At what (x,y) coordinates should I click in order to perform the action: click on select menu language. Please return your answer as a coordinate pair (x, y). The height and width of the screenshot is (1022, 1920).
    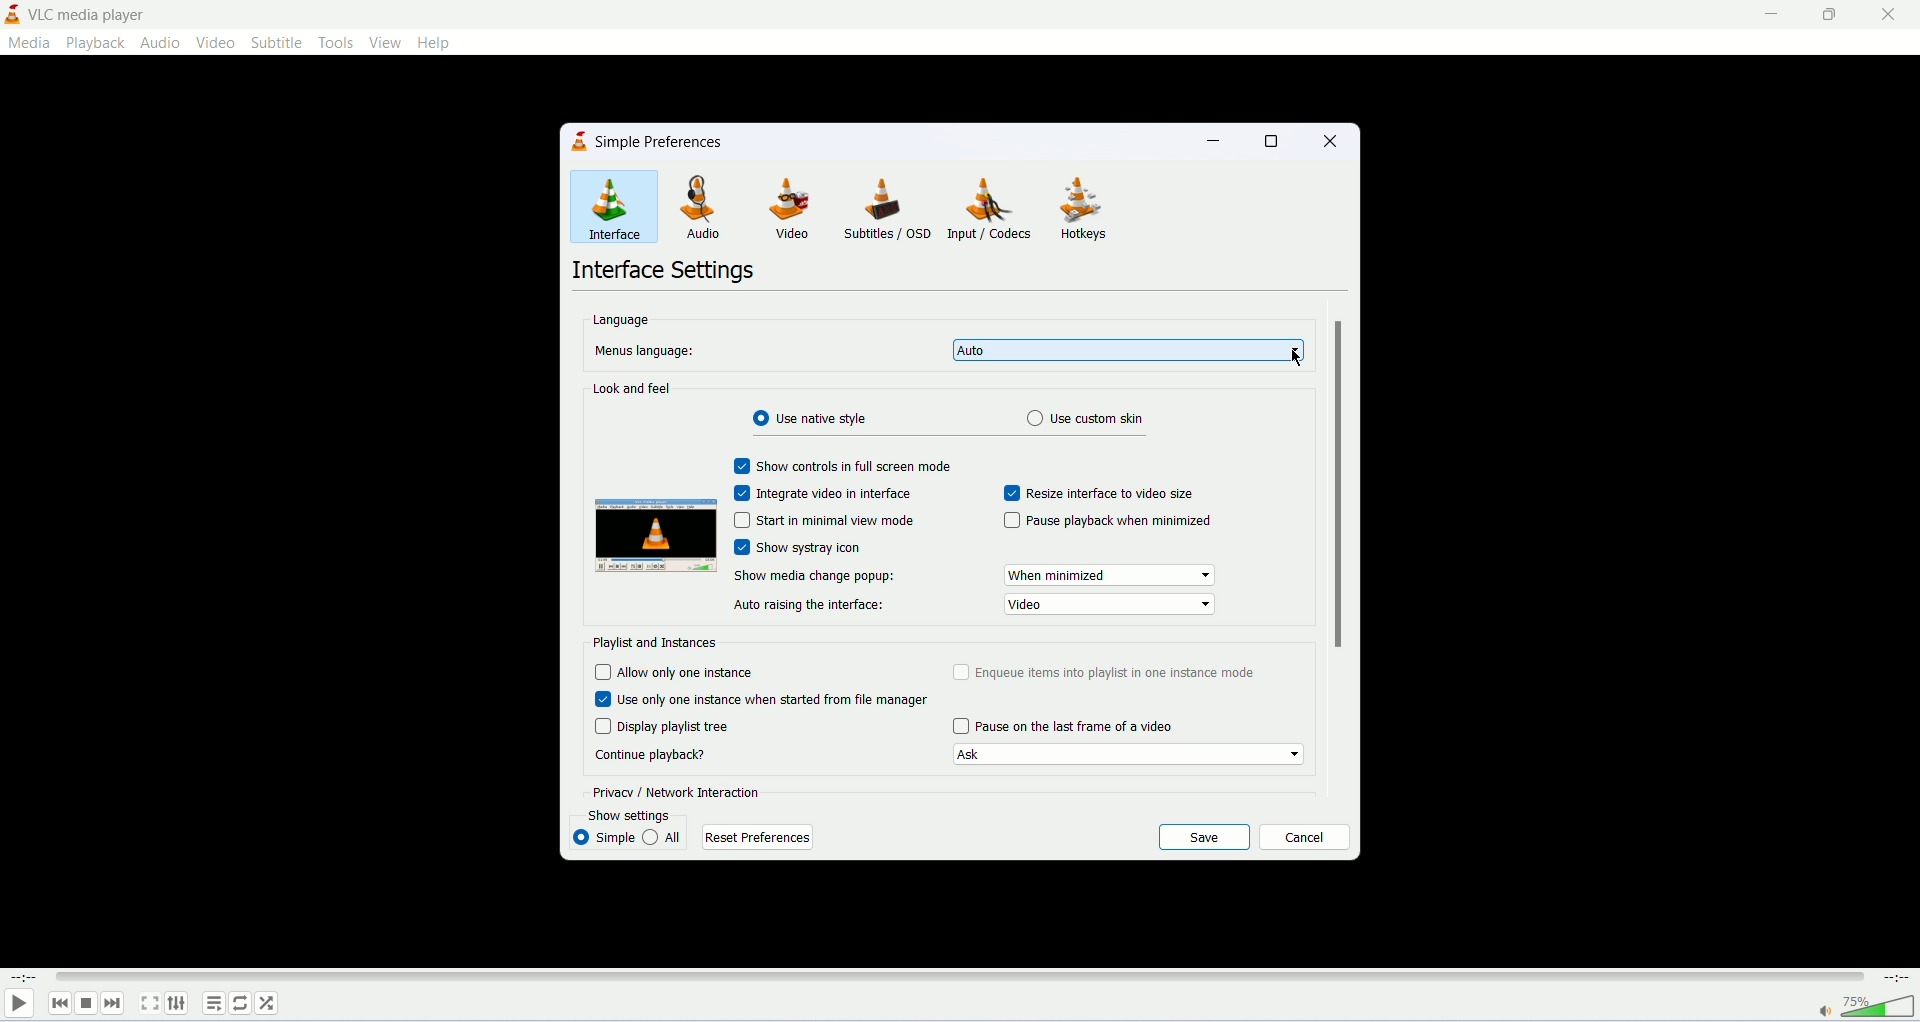
    Looking at the image, I should click on (1128, 351).